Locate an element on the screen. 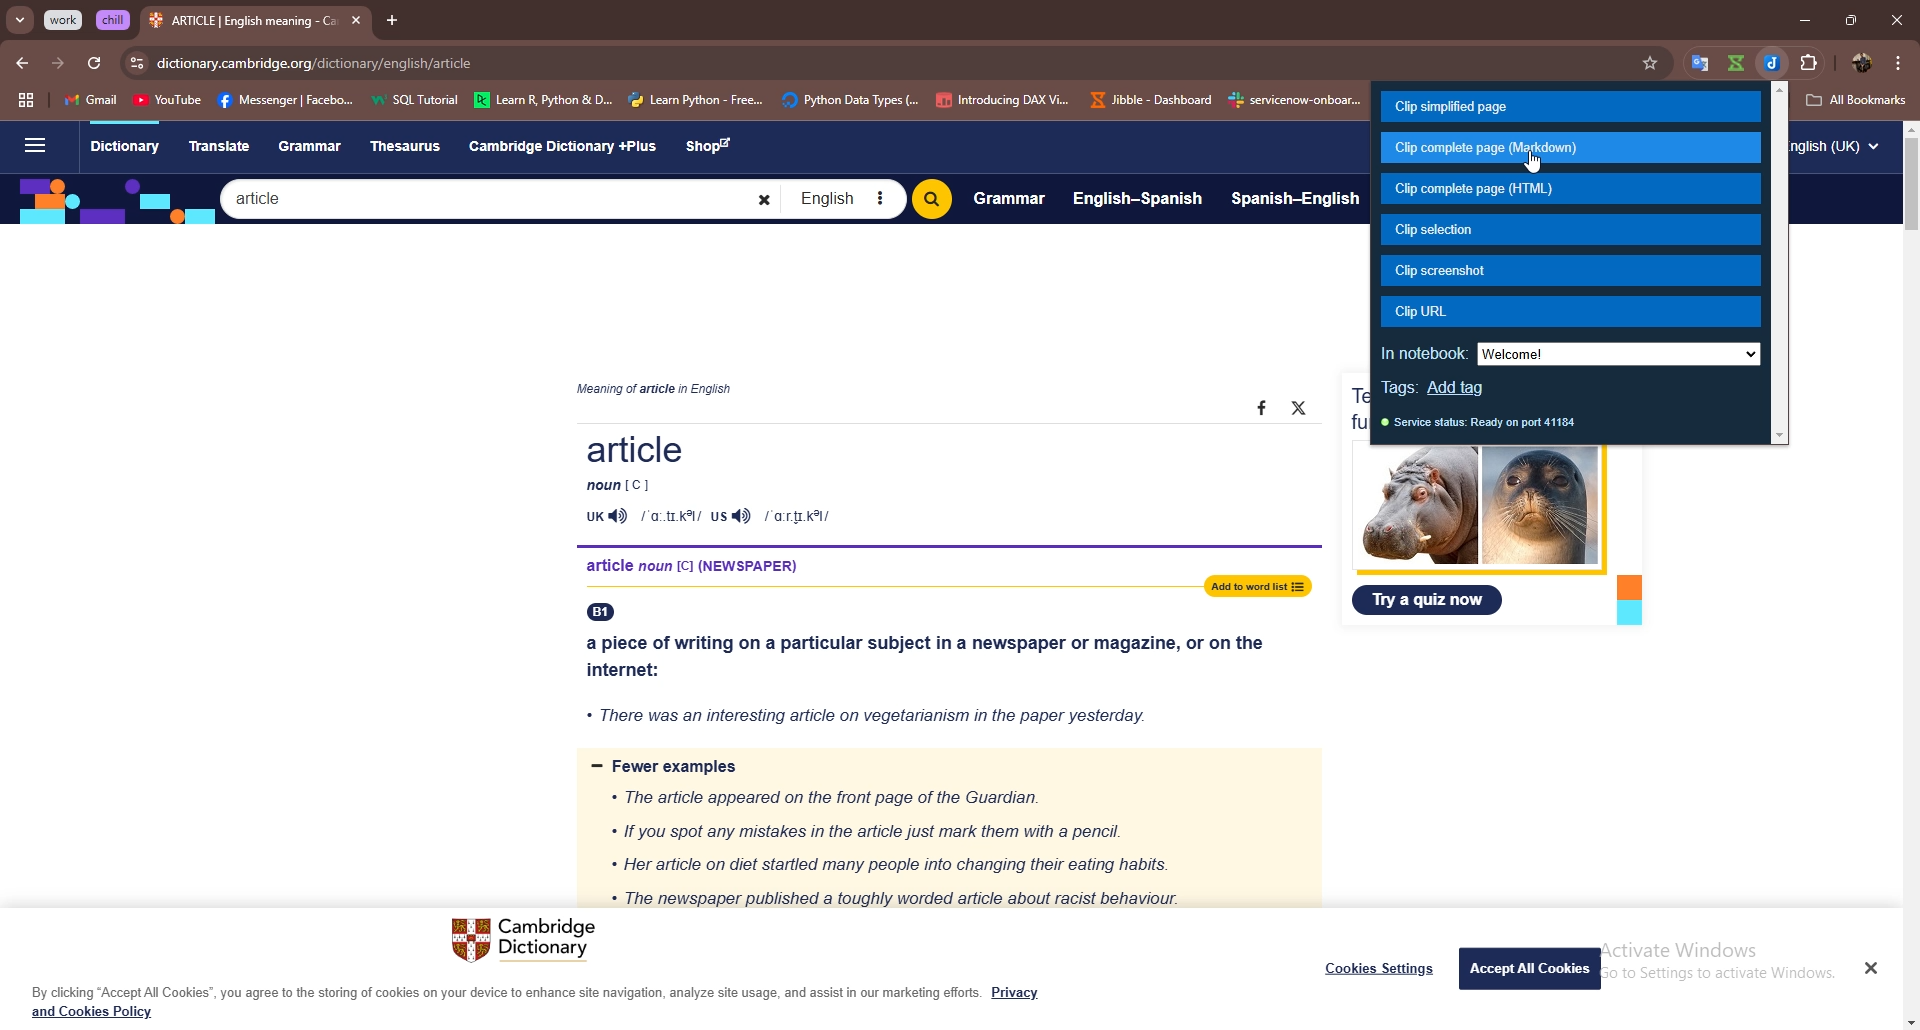 Image resolution: width=1920 pixels, height=1030 pixels. Thesaurus. is located at coordinates (411, 147).